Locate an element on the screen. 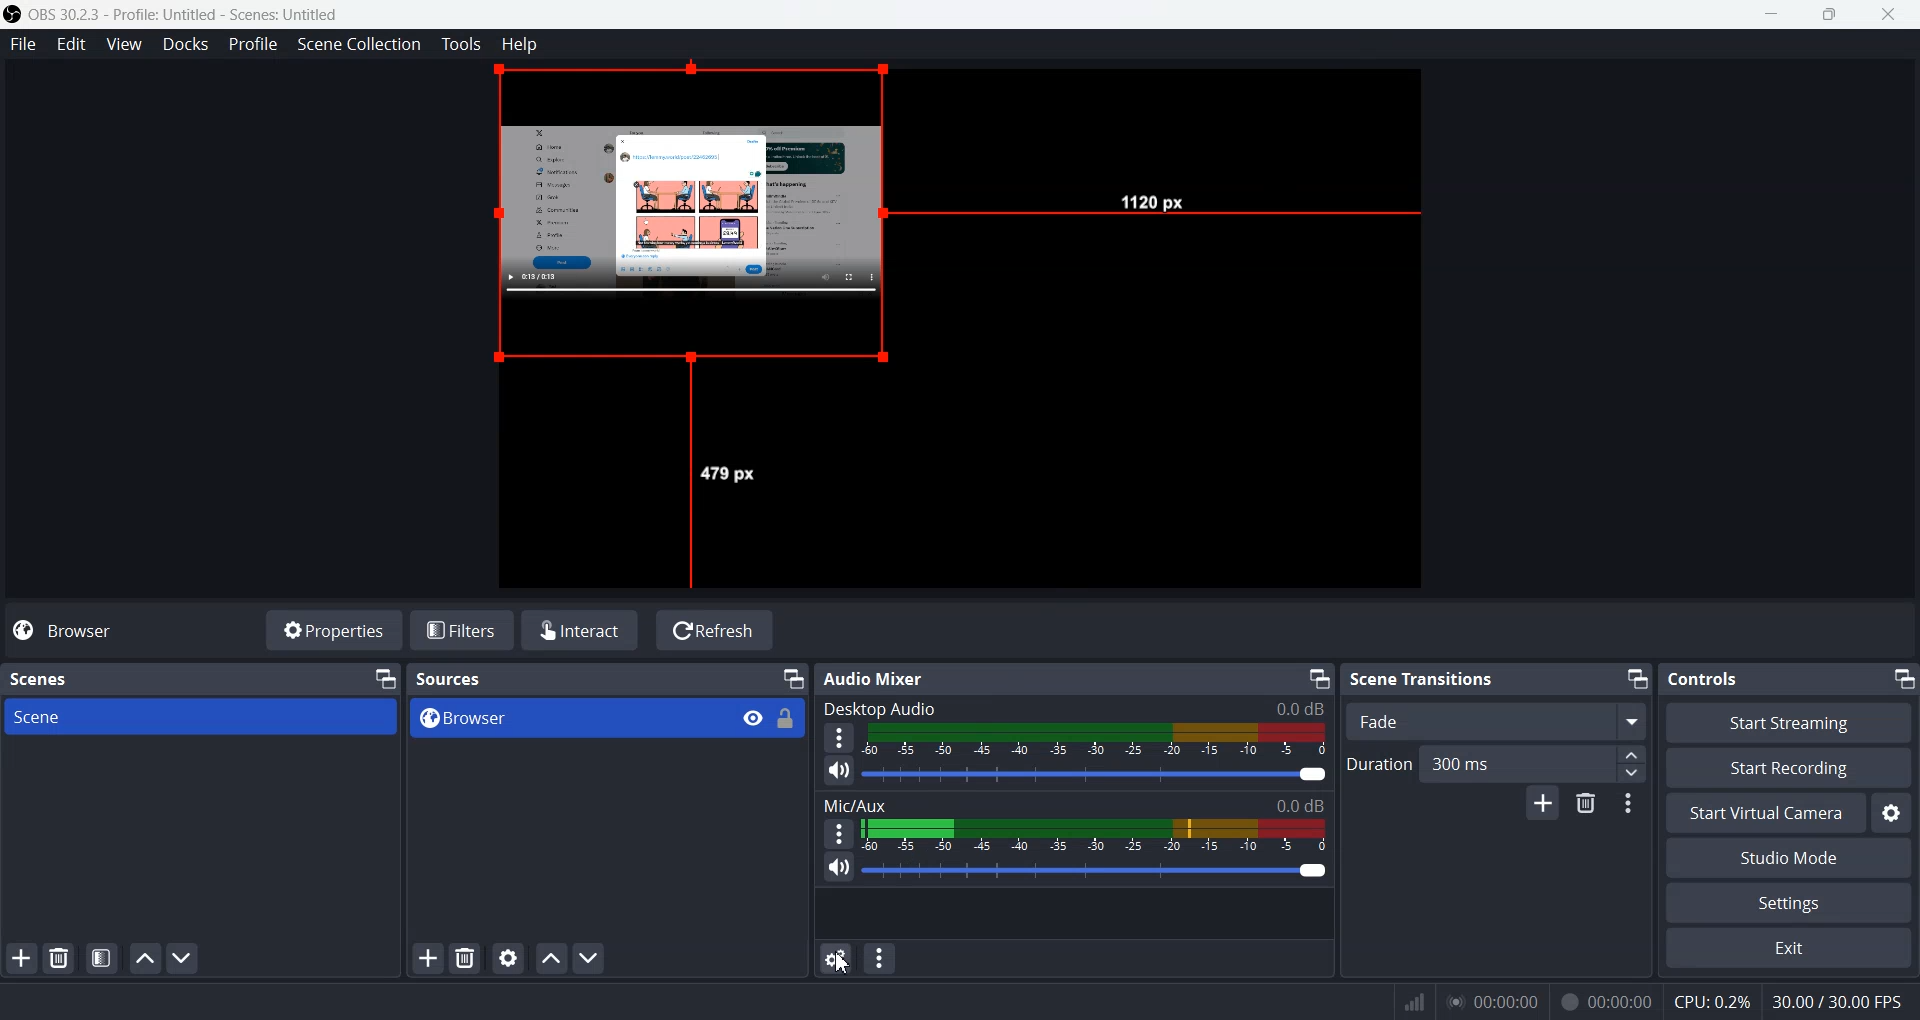 The height and width of the screenshot is (1020, 1920). Signals is located at coordinates (1408, 1002).